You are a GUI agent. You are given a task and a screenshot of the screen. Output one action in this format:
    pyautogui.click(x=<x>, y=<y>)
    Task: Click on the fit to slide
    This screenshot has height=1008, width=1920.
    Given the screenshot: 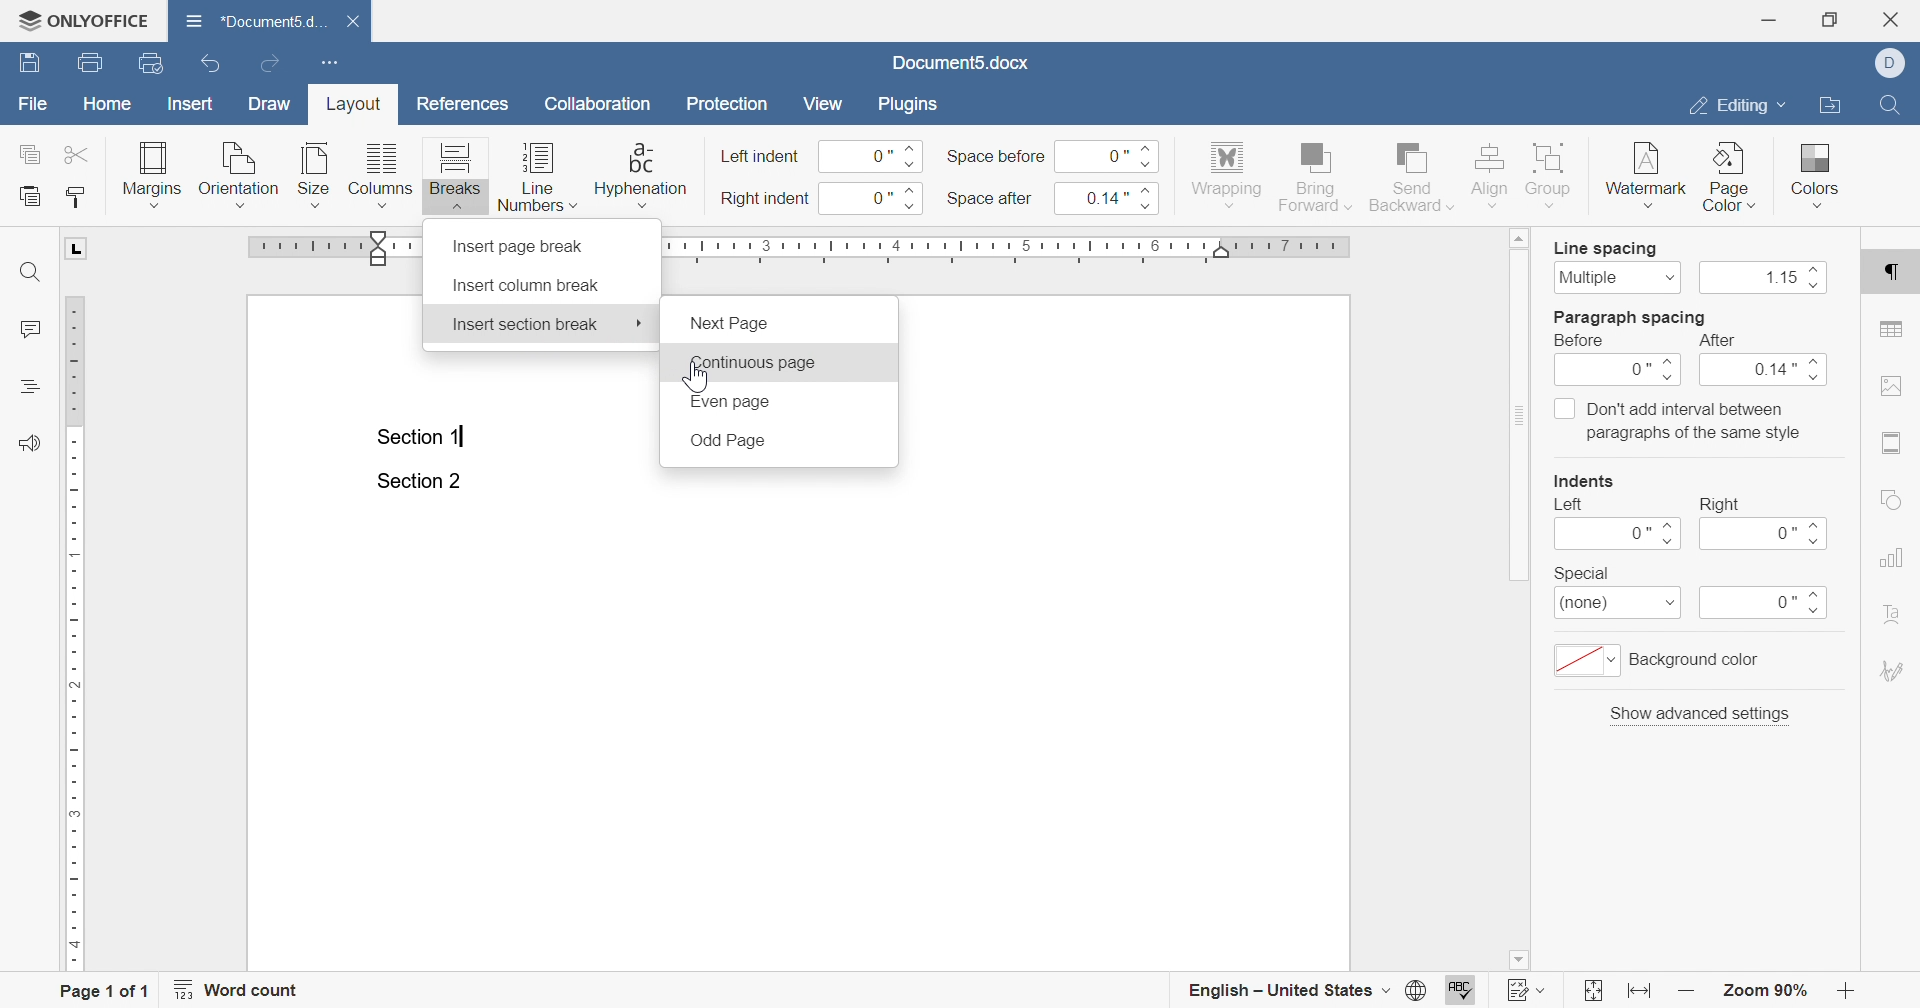 What is the action you would take?
    pyautogui.click(x=1593, y=991)
    